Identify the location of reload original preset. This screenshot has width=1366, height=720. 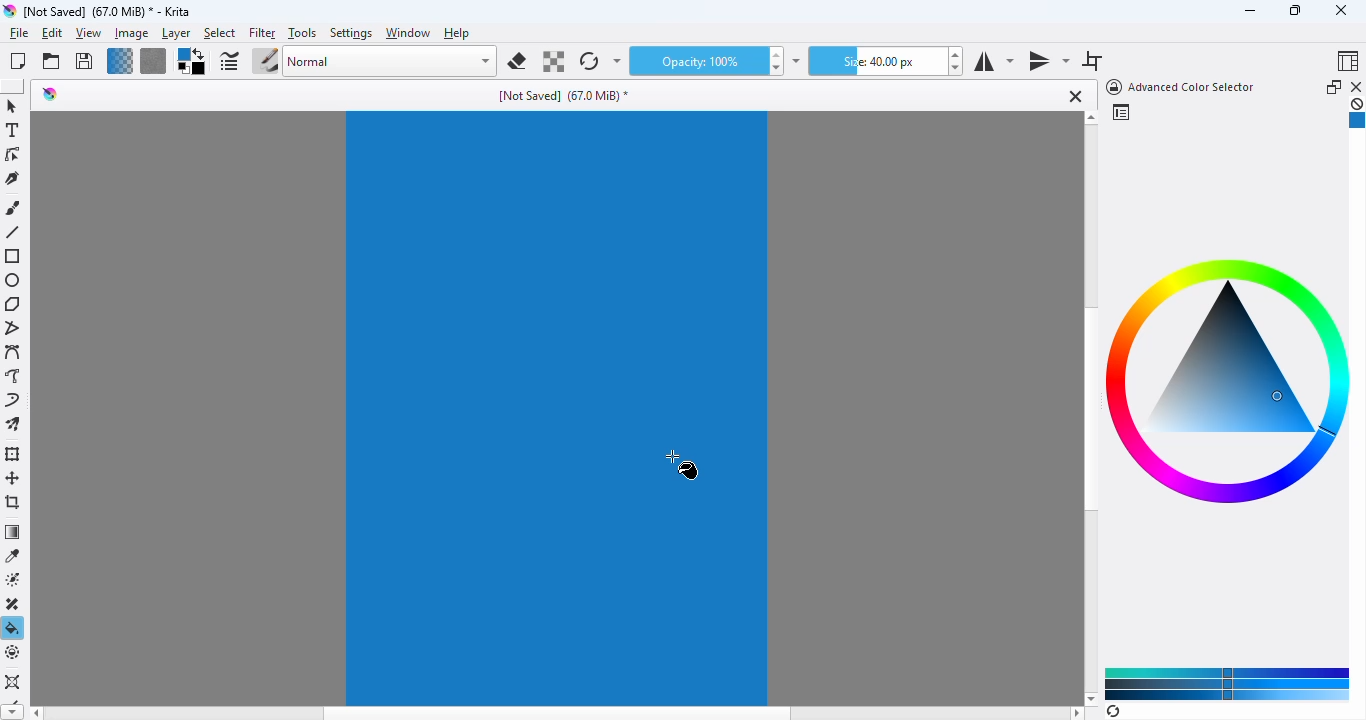
(590, 61).